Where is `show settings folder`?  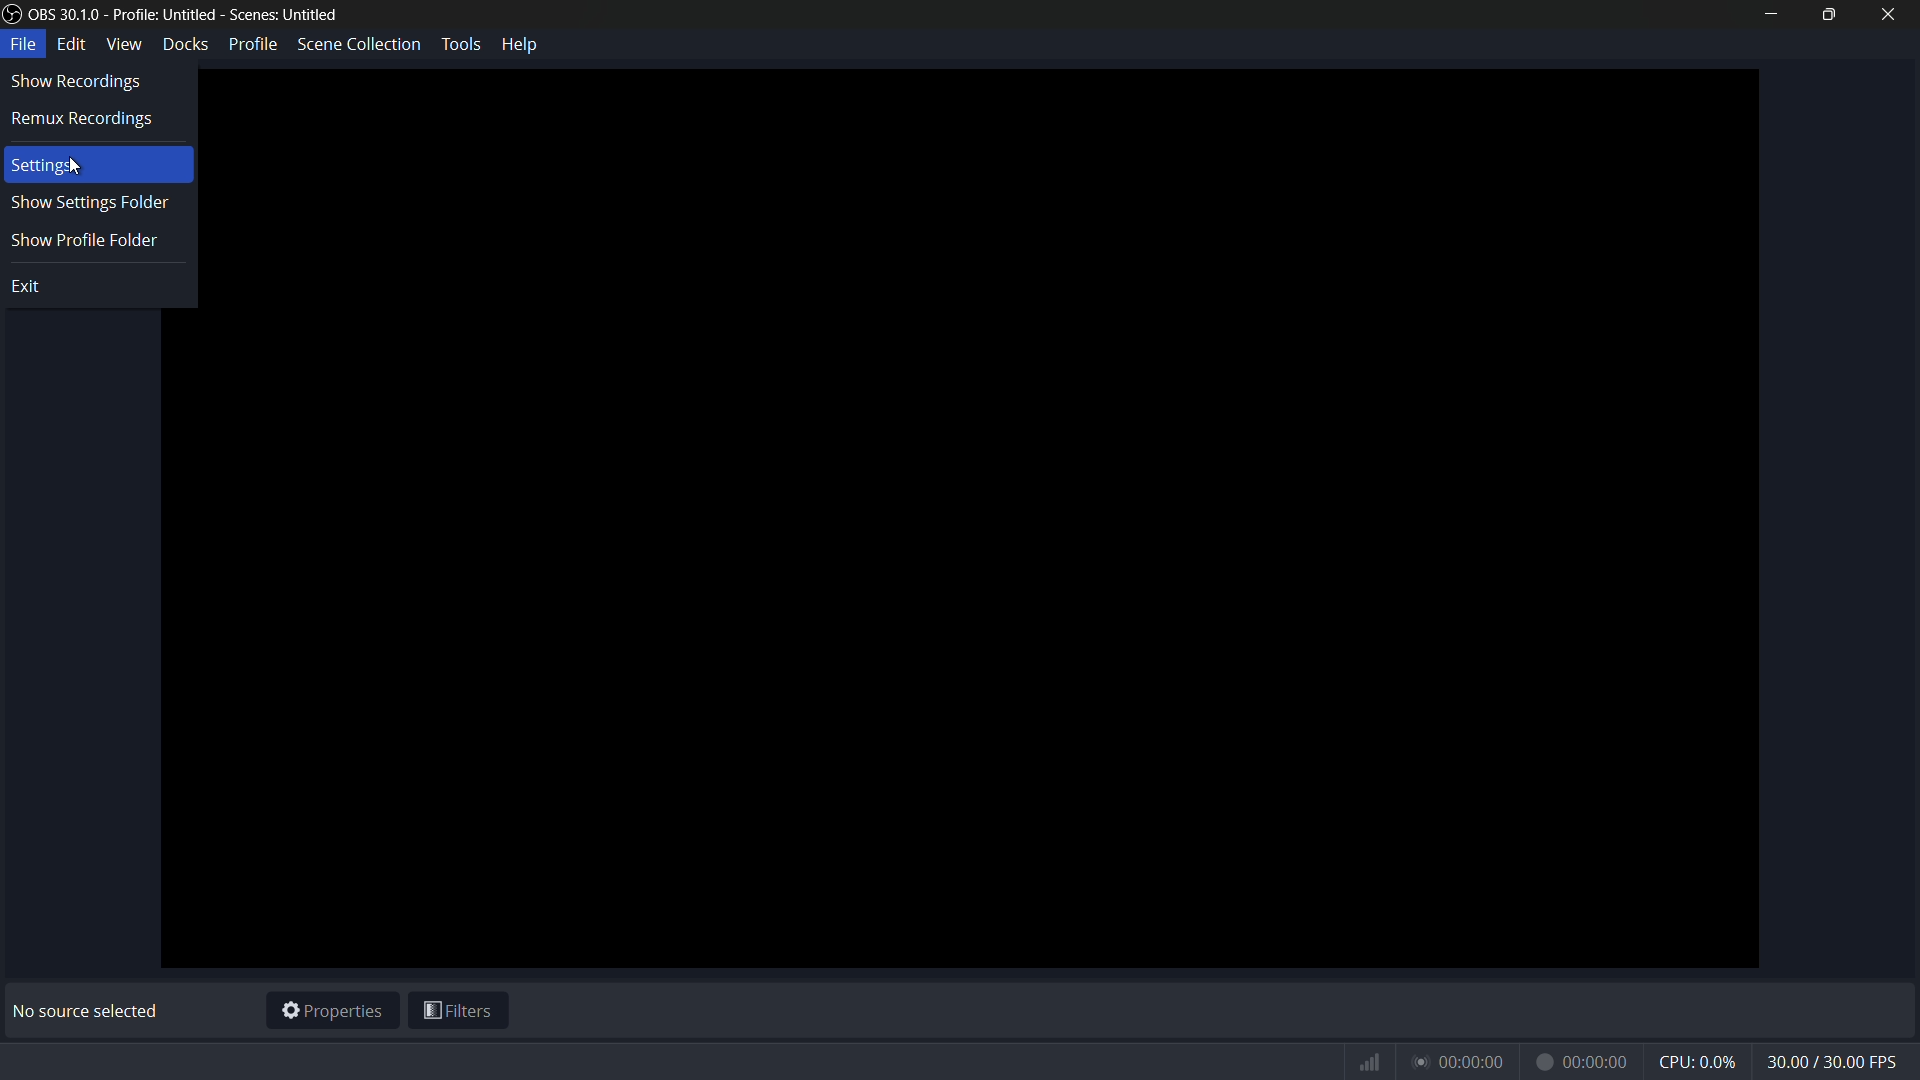 show settings folder is located at coordinates (87, 204).